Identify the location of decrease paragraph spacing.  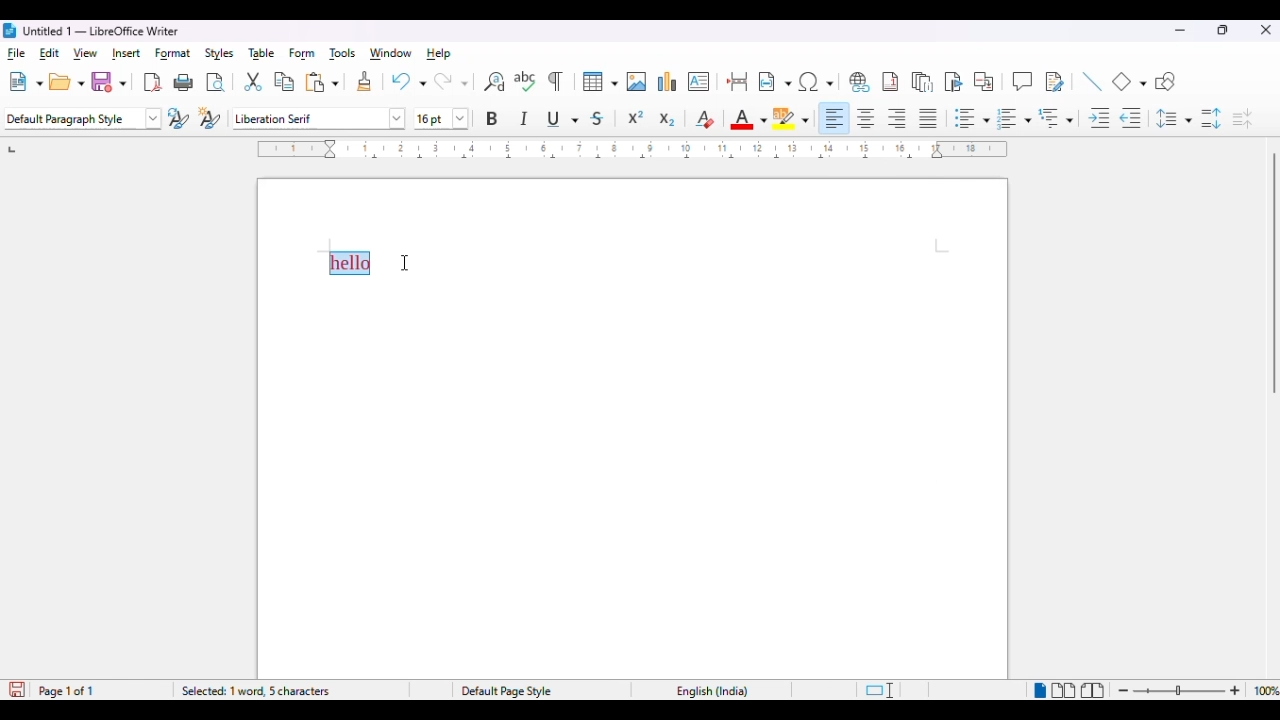
(1242, 119).